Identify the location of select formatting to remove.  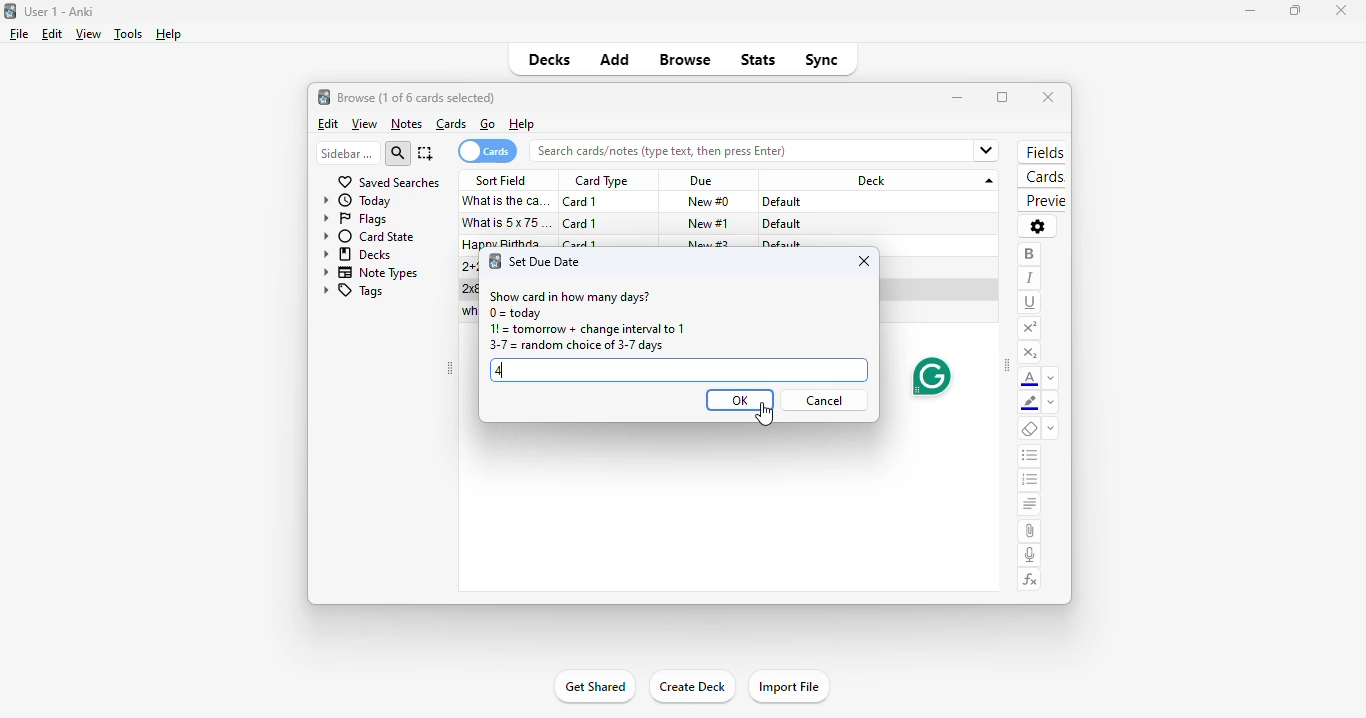
(1051, 430).